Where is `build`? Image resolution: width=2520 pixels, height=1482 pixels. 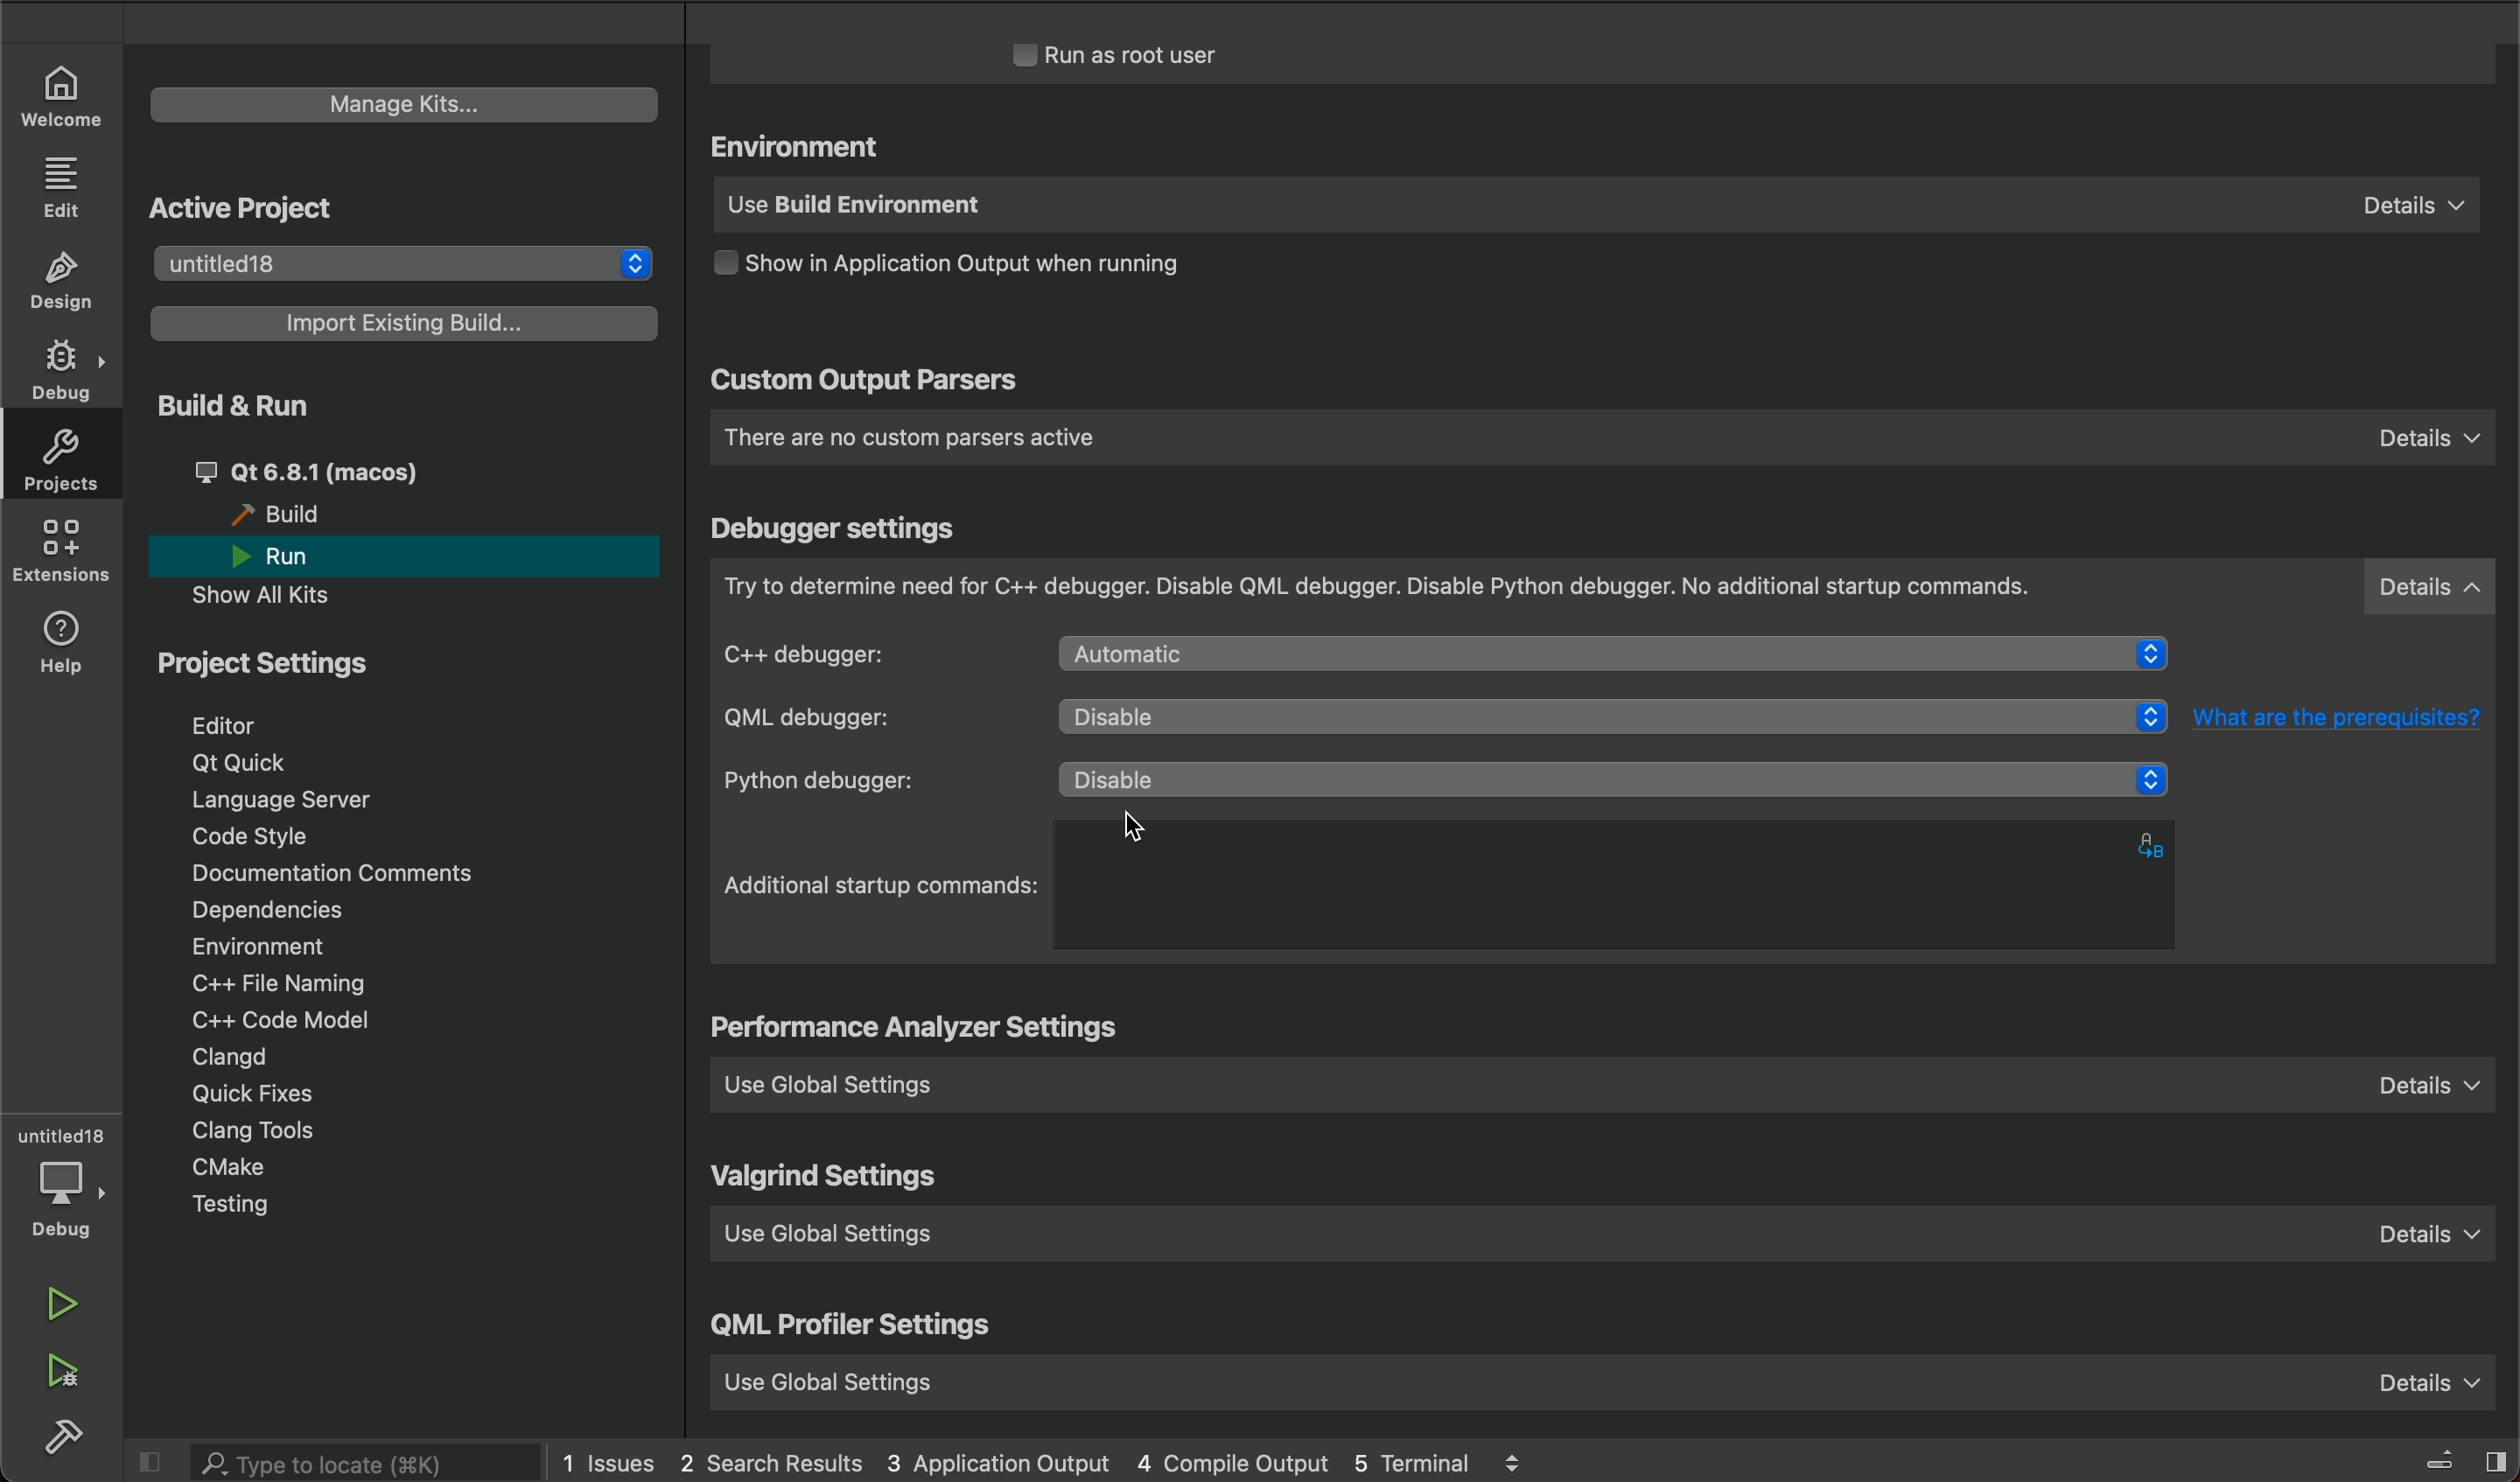 build is located at coordinates (287, 515).